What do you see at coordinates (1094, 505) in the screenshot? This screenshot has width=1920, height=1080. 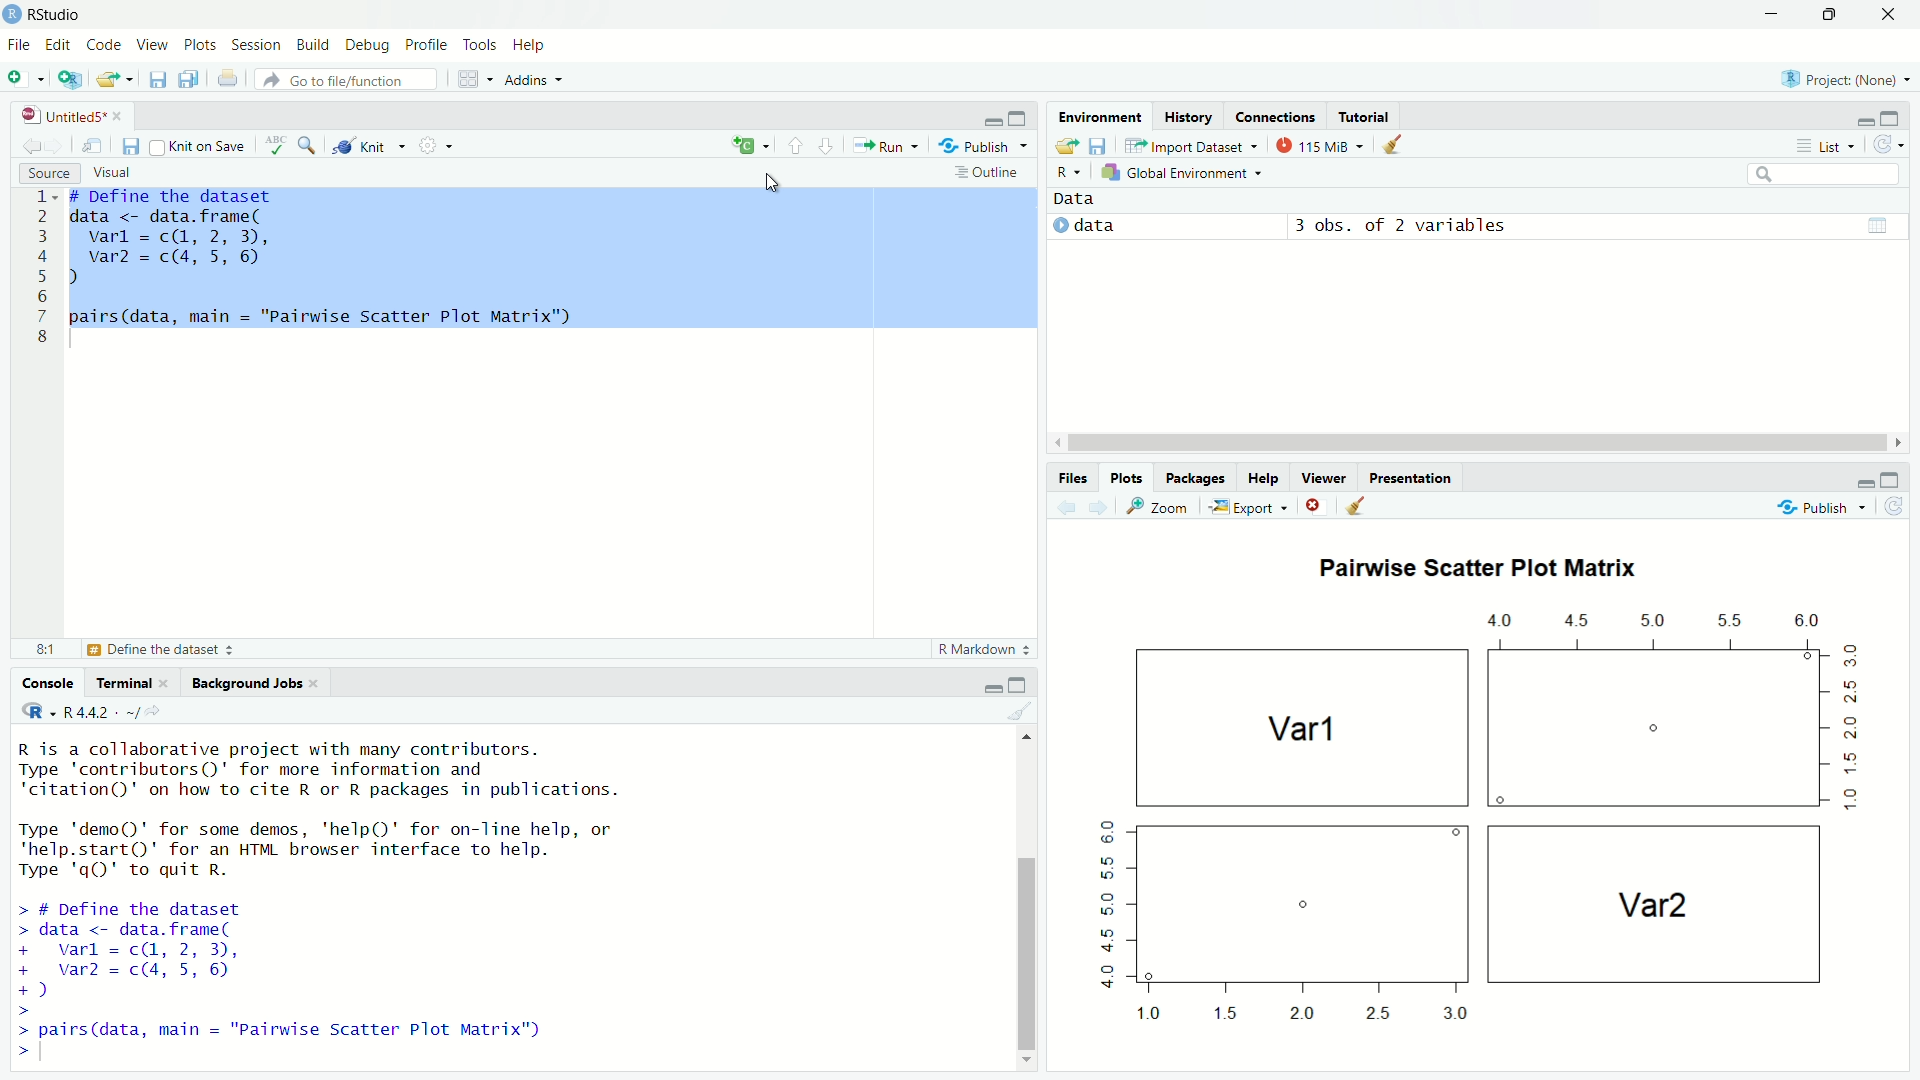 I see `Go forward to the next source location (Ctrl + F10)` at bounding box center [1094, 505].